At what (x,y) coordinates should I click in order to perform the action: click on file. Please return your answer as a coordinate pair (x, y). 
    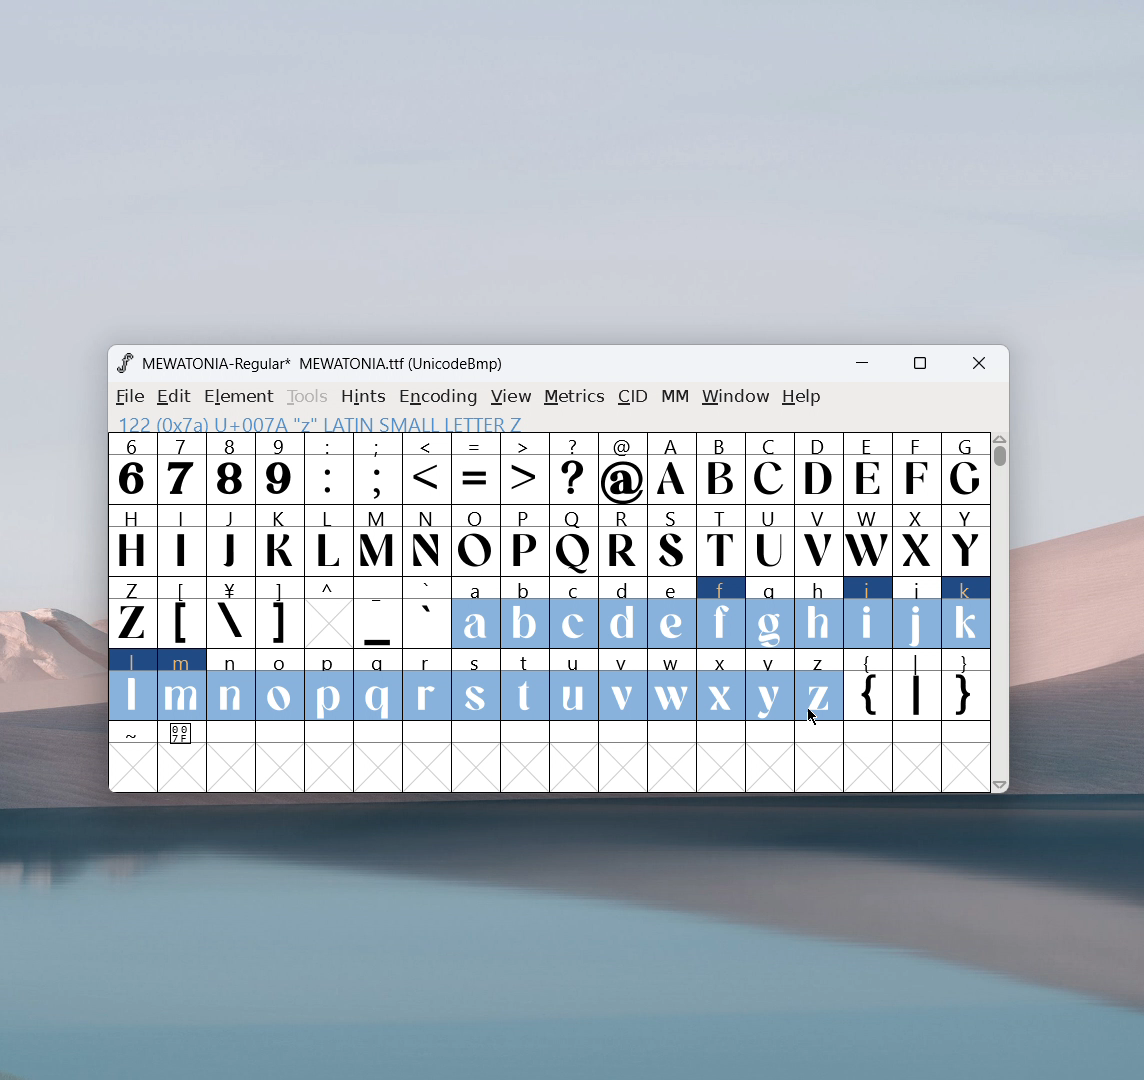
    Looking at the image, I should click on (127, 397).